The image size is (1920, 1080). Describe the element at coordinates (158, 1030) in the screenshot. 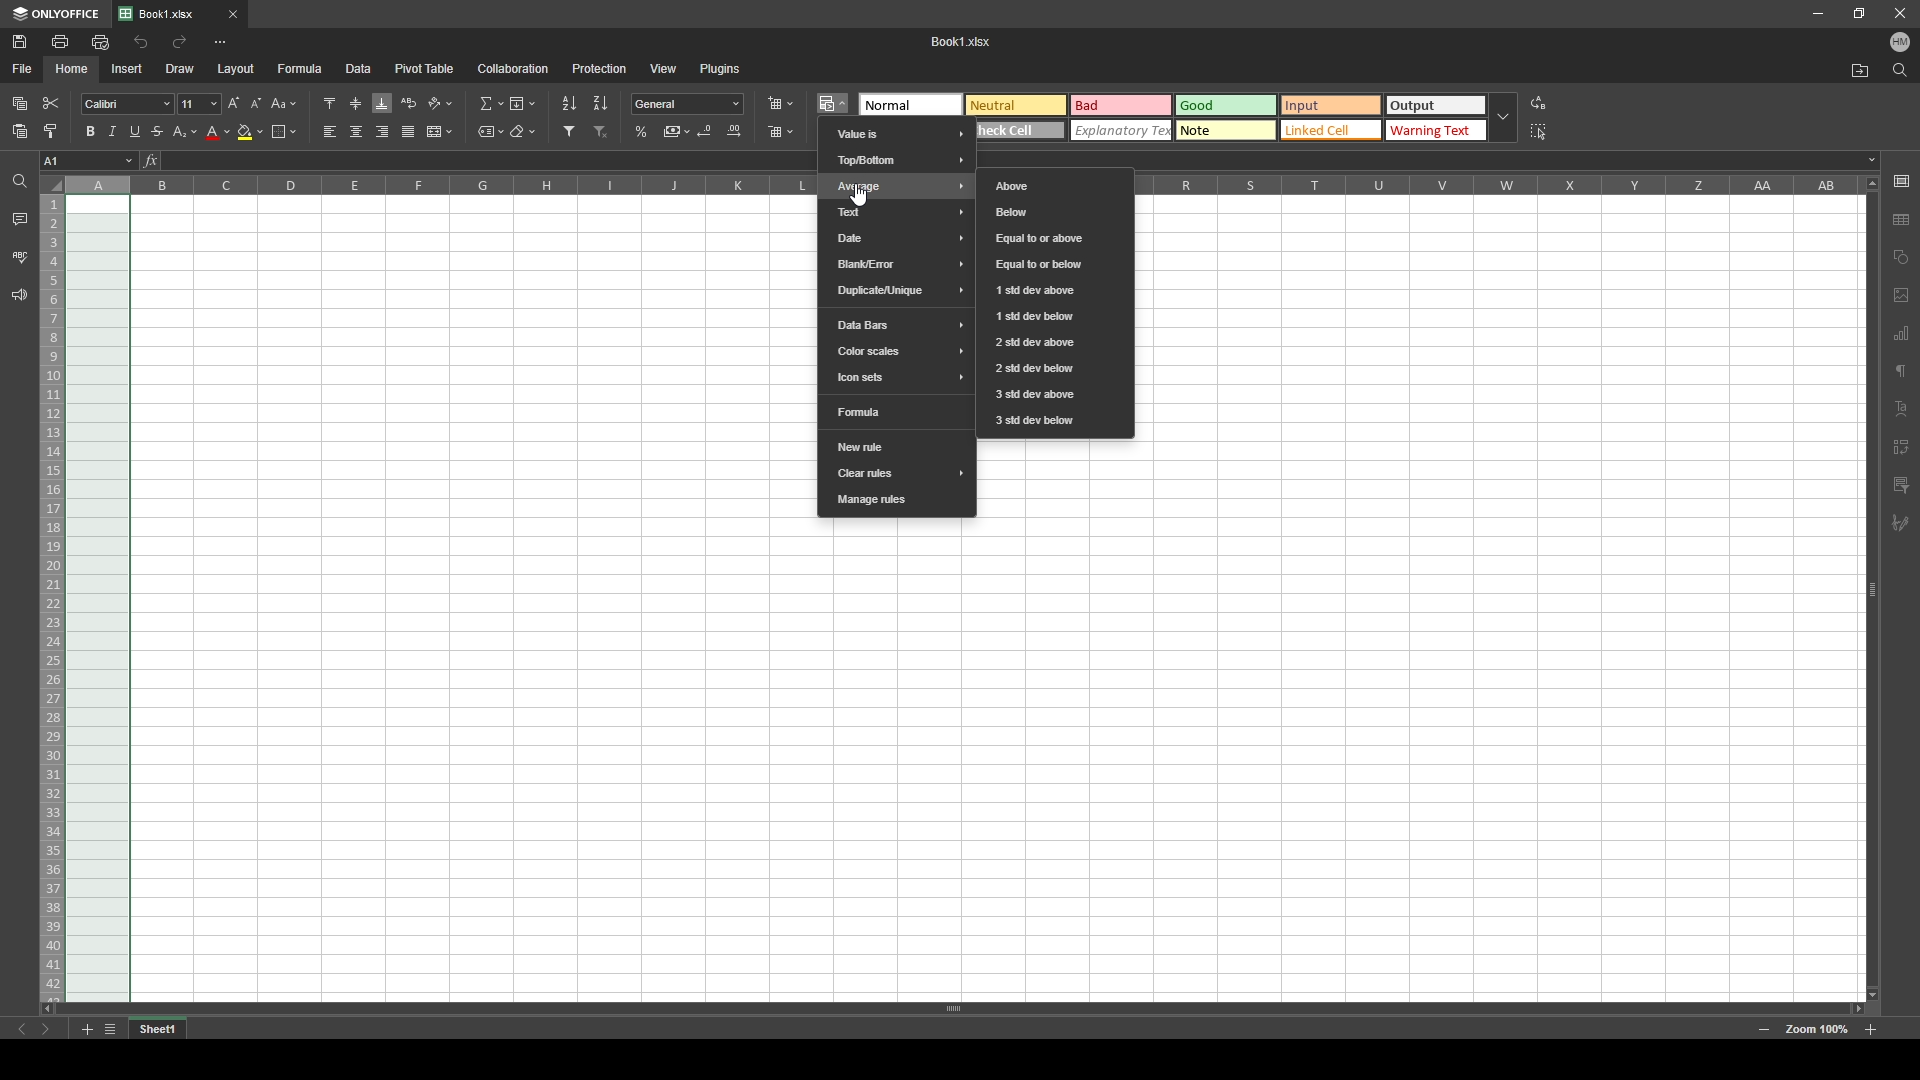

I see `tab` at that location.